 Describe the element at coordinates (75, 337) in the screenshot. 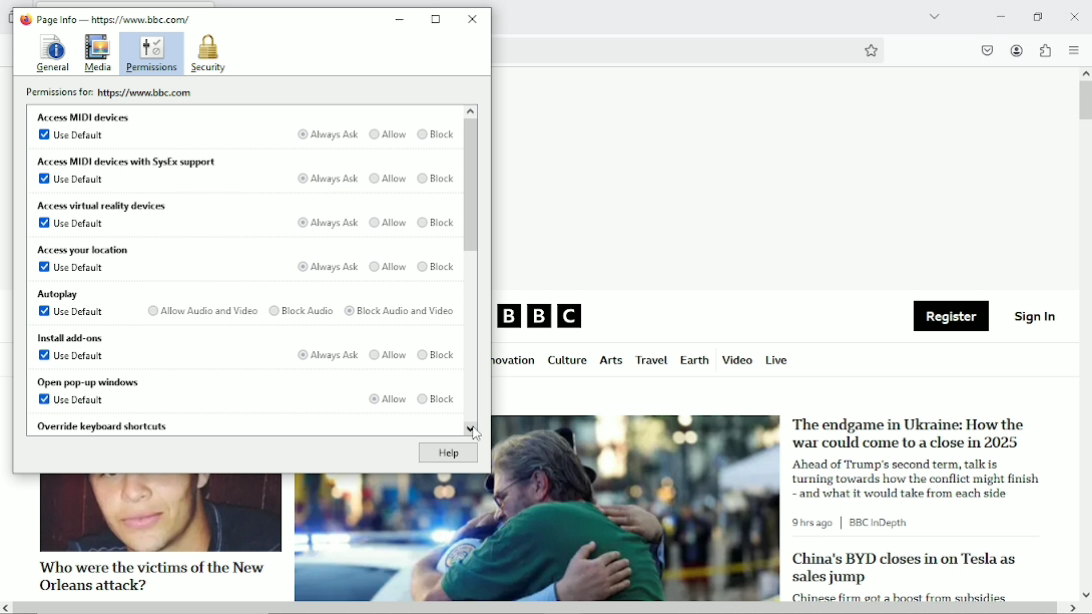

I see `Install add-ons` at that location.